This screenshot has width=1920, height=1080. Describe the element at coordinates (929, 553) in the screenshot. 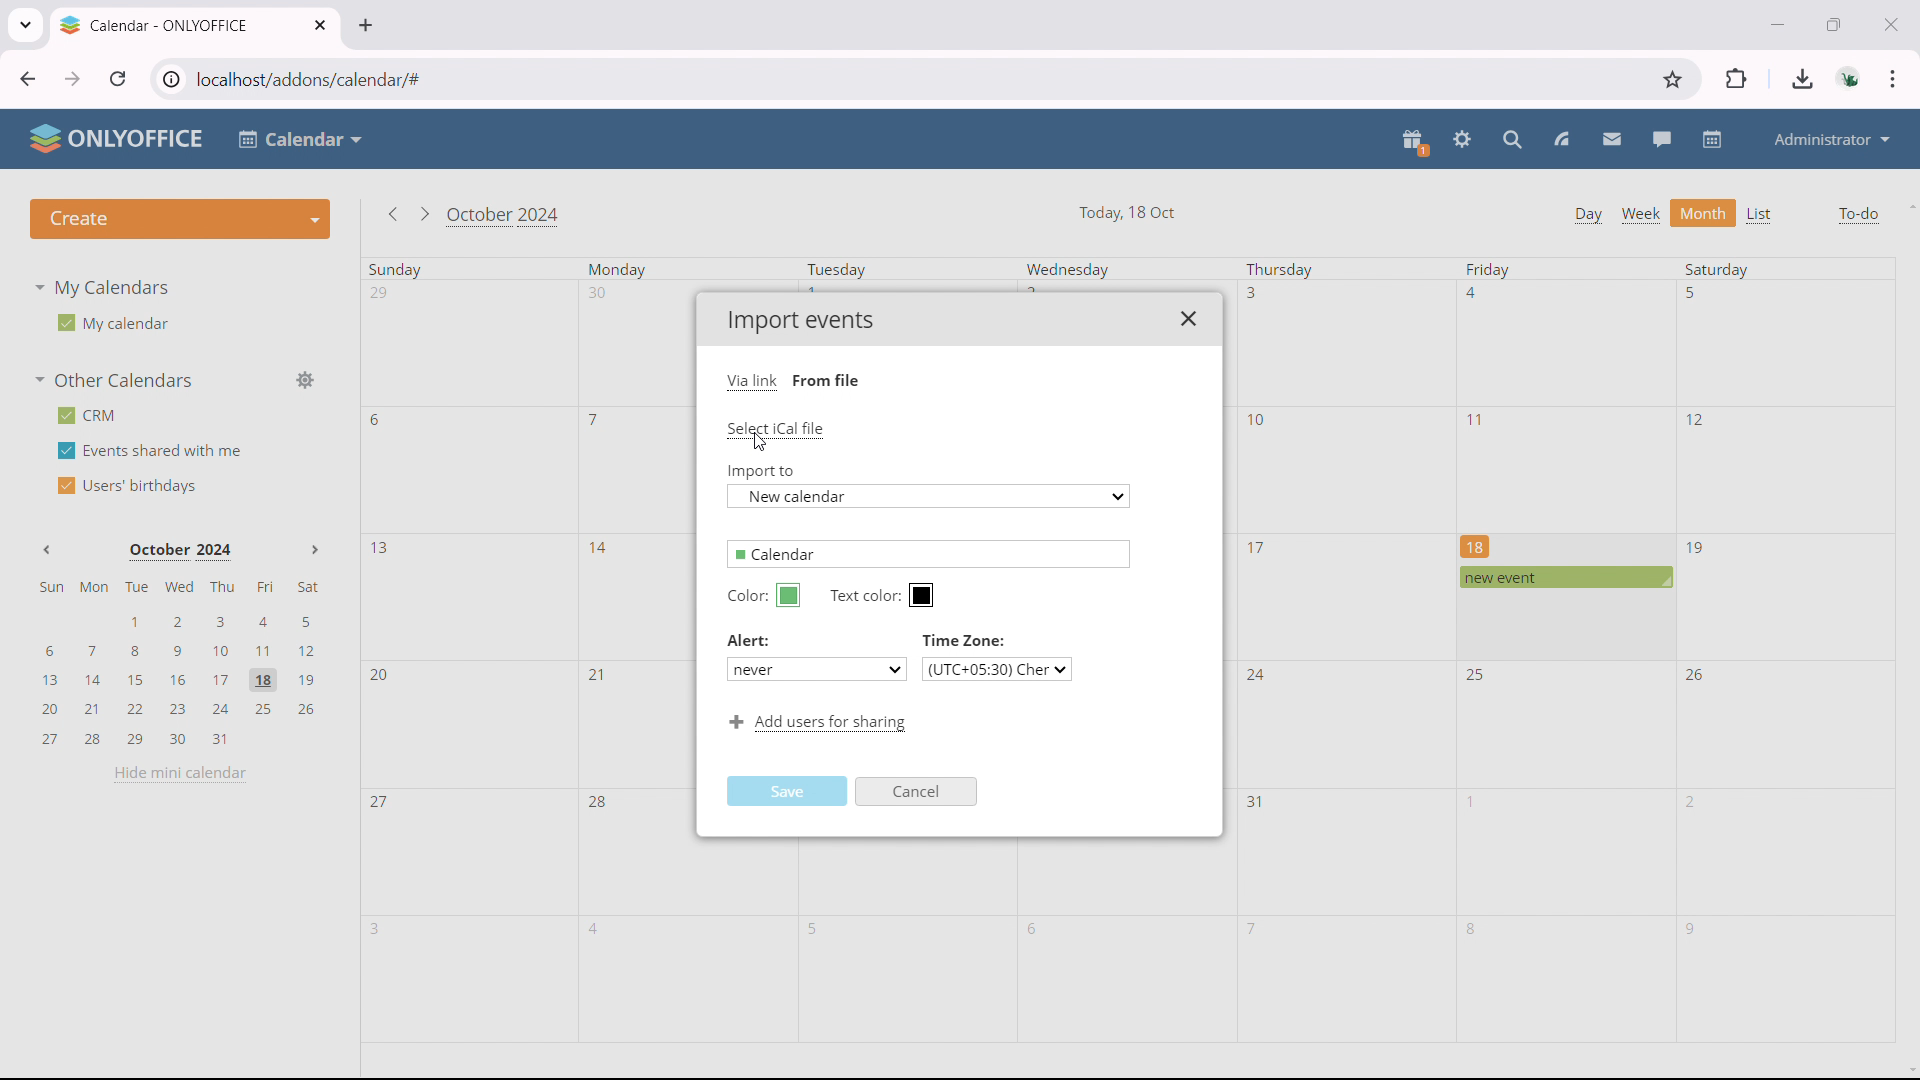

I see `Calendar` at that location.